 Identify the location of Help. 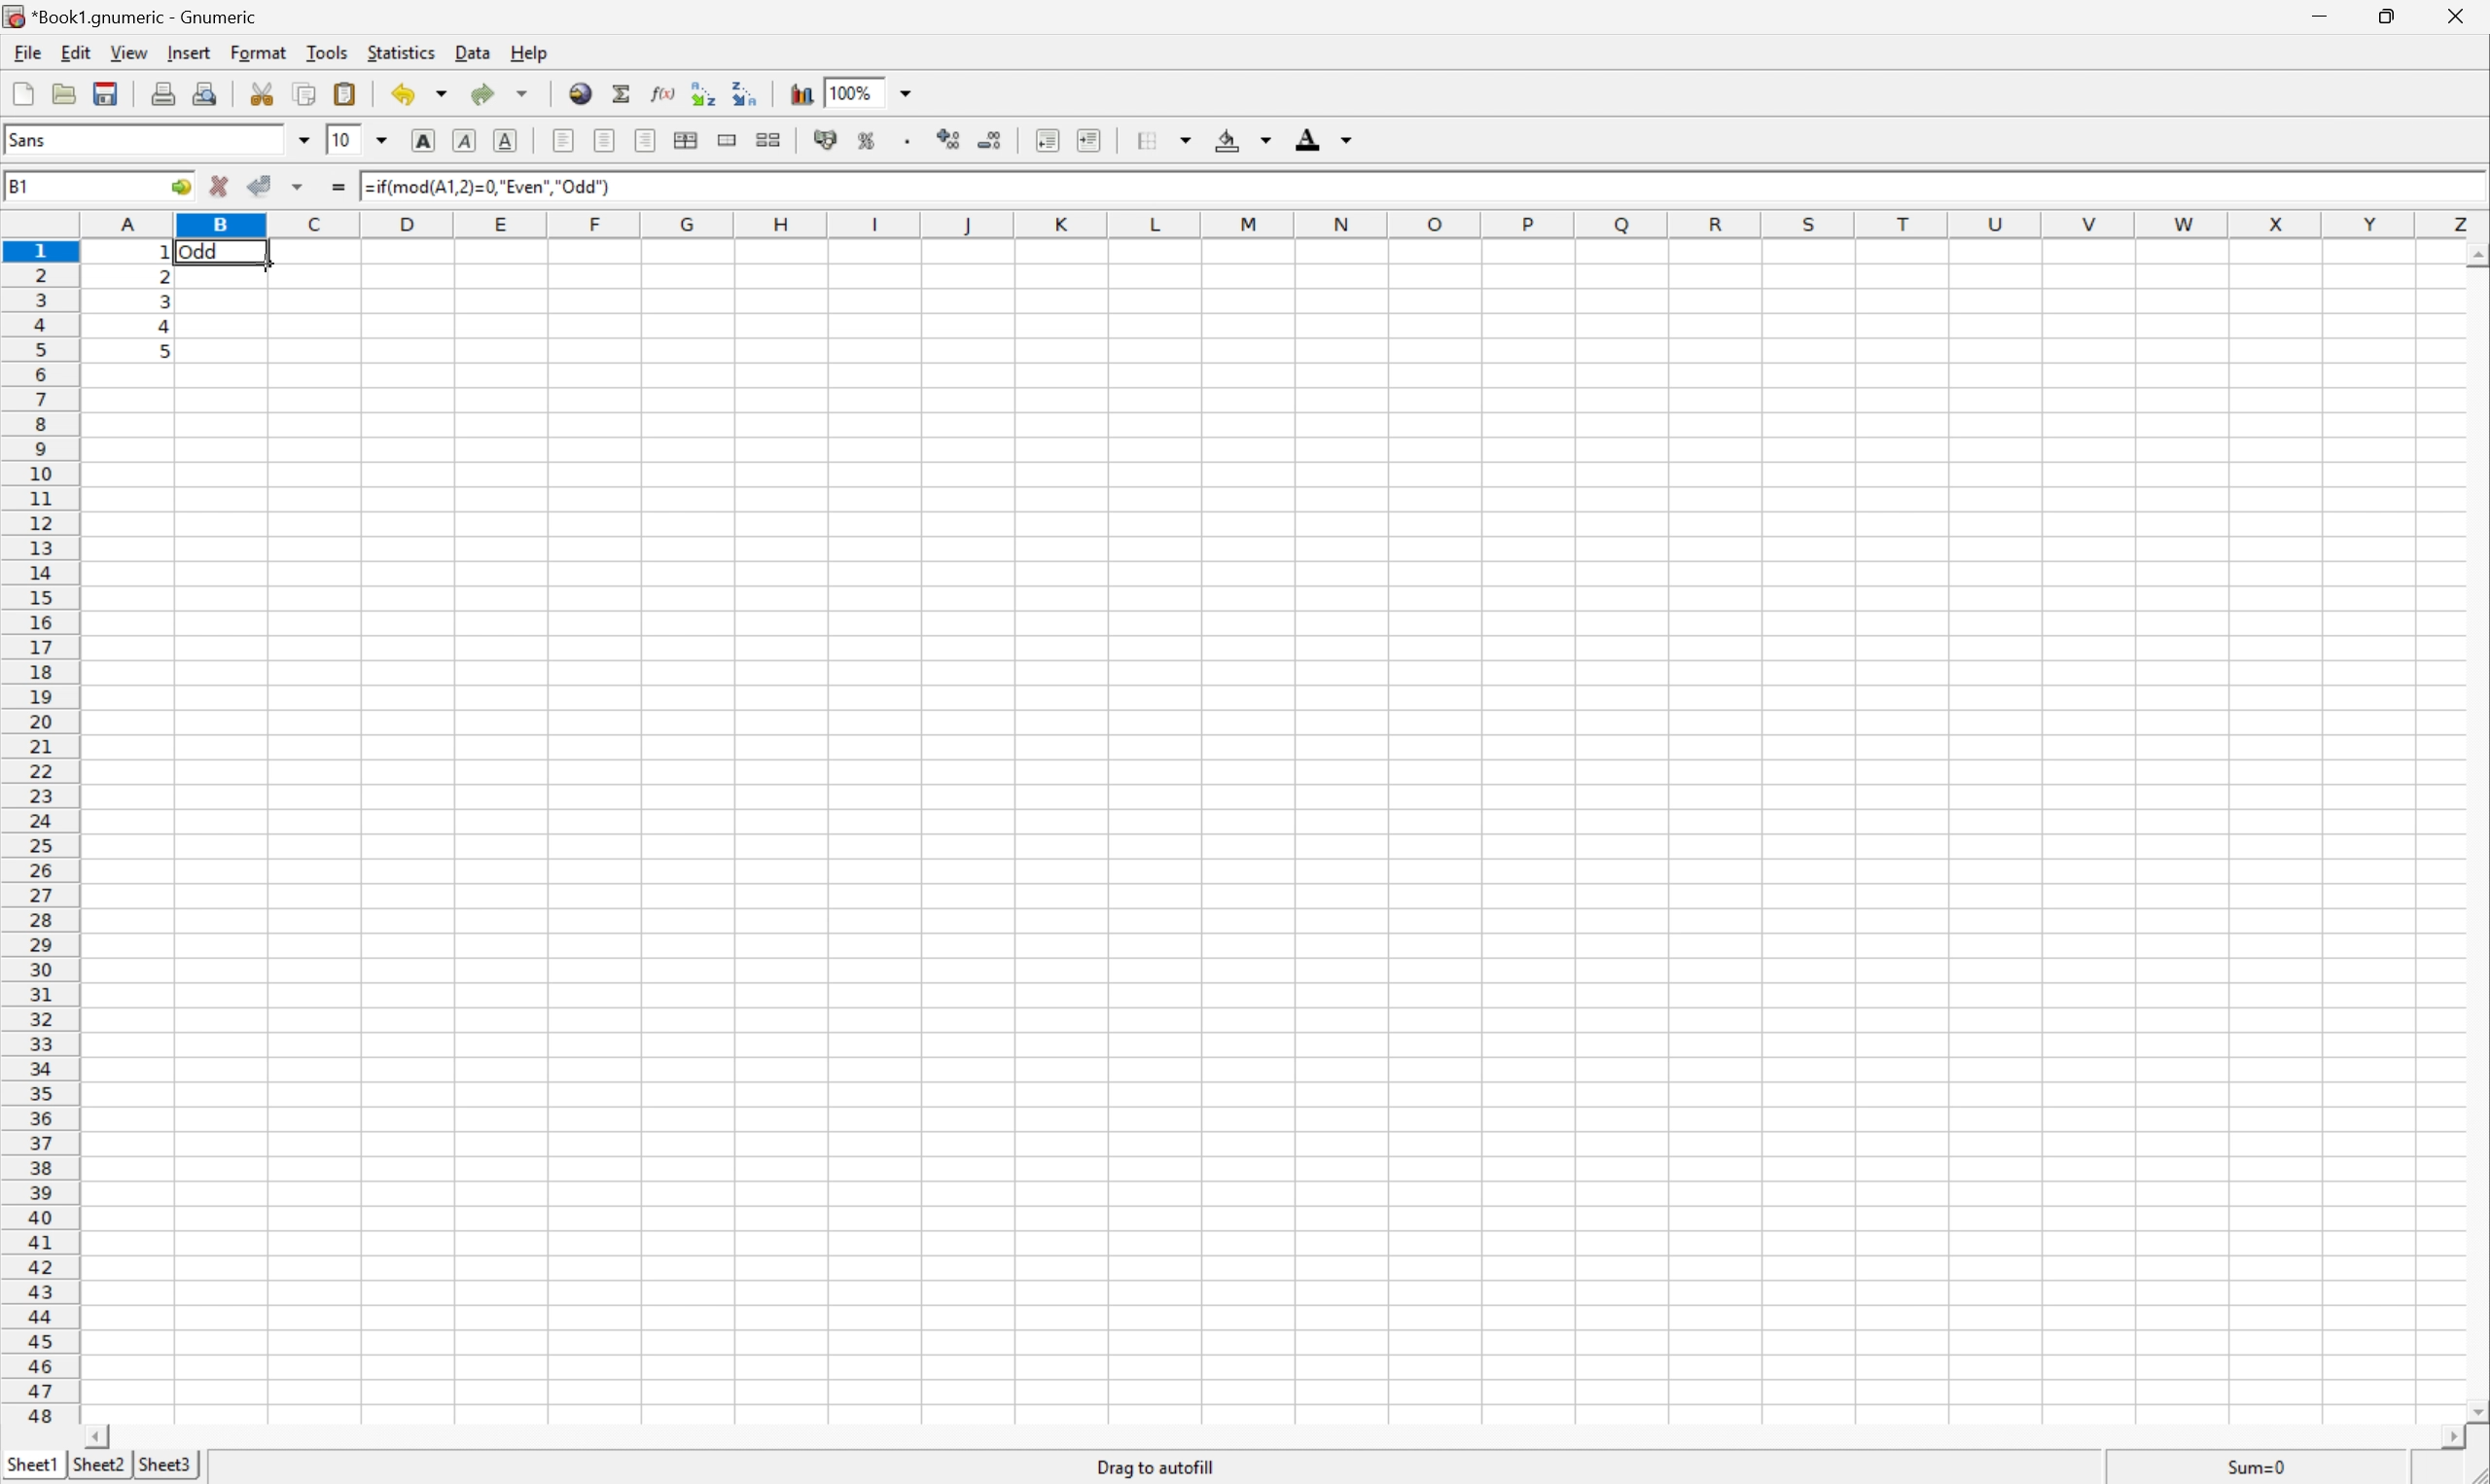
(532, 52).